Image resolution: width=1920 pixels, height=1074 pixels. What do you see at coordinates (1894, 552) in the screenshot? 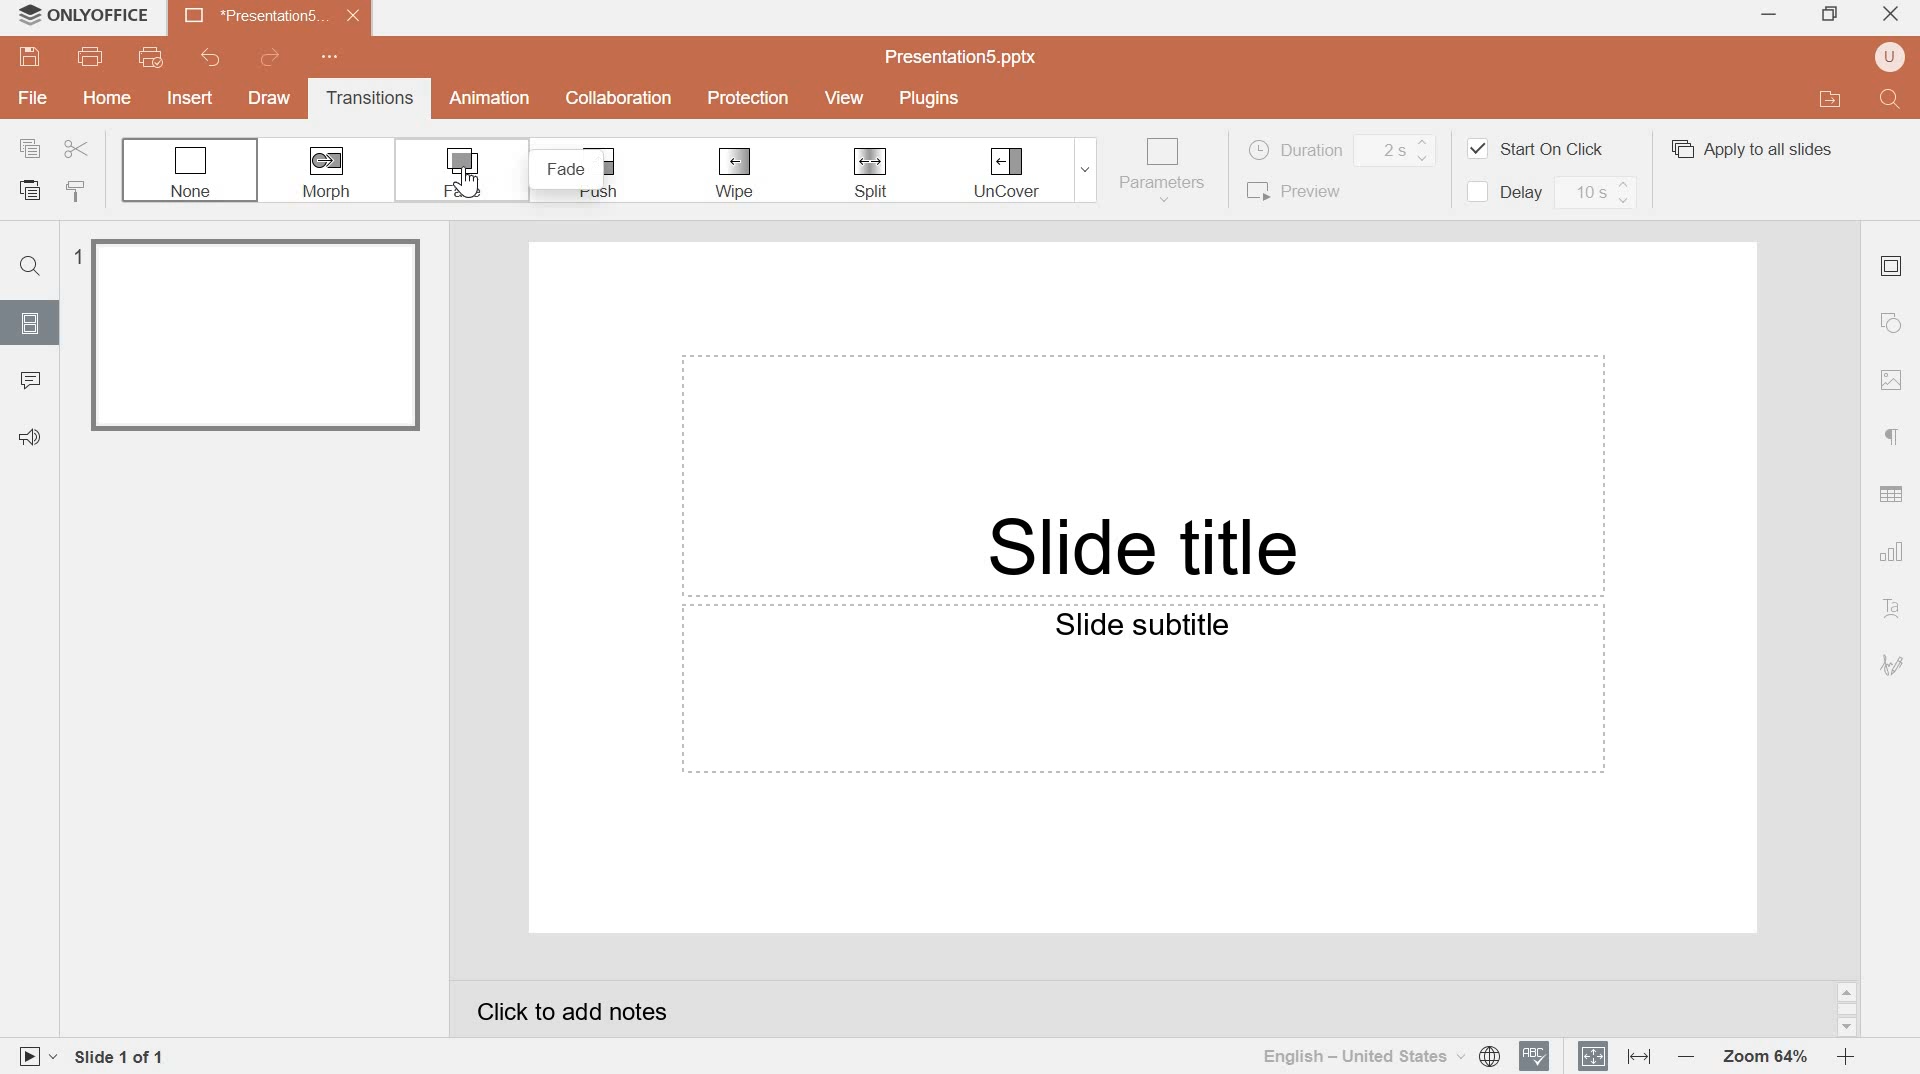
I see `chart` at bounding box center [1894, 552].